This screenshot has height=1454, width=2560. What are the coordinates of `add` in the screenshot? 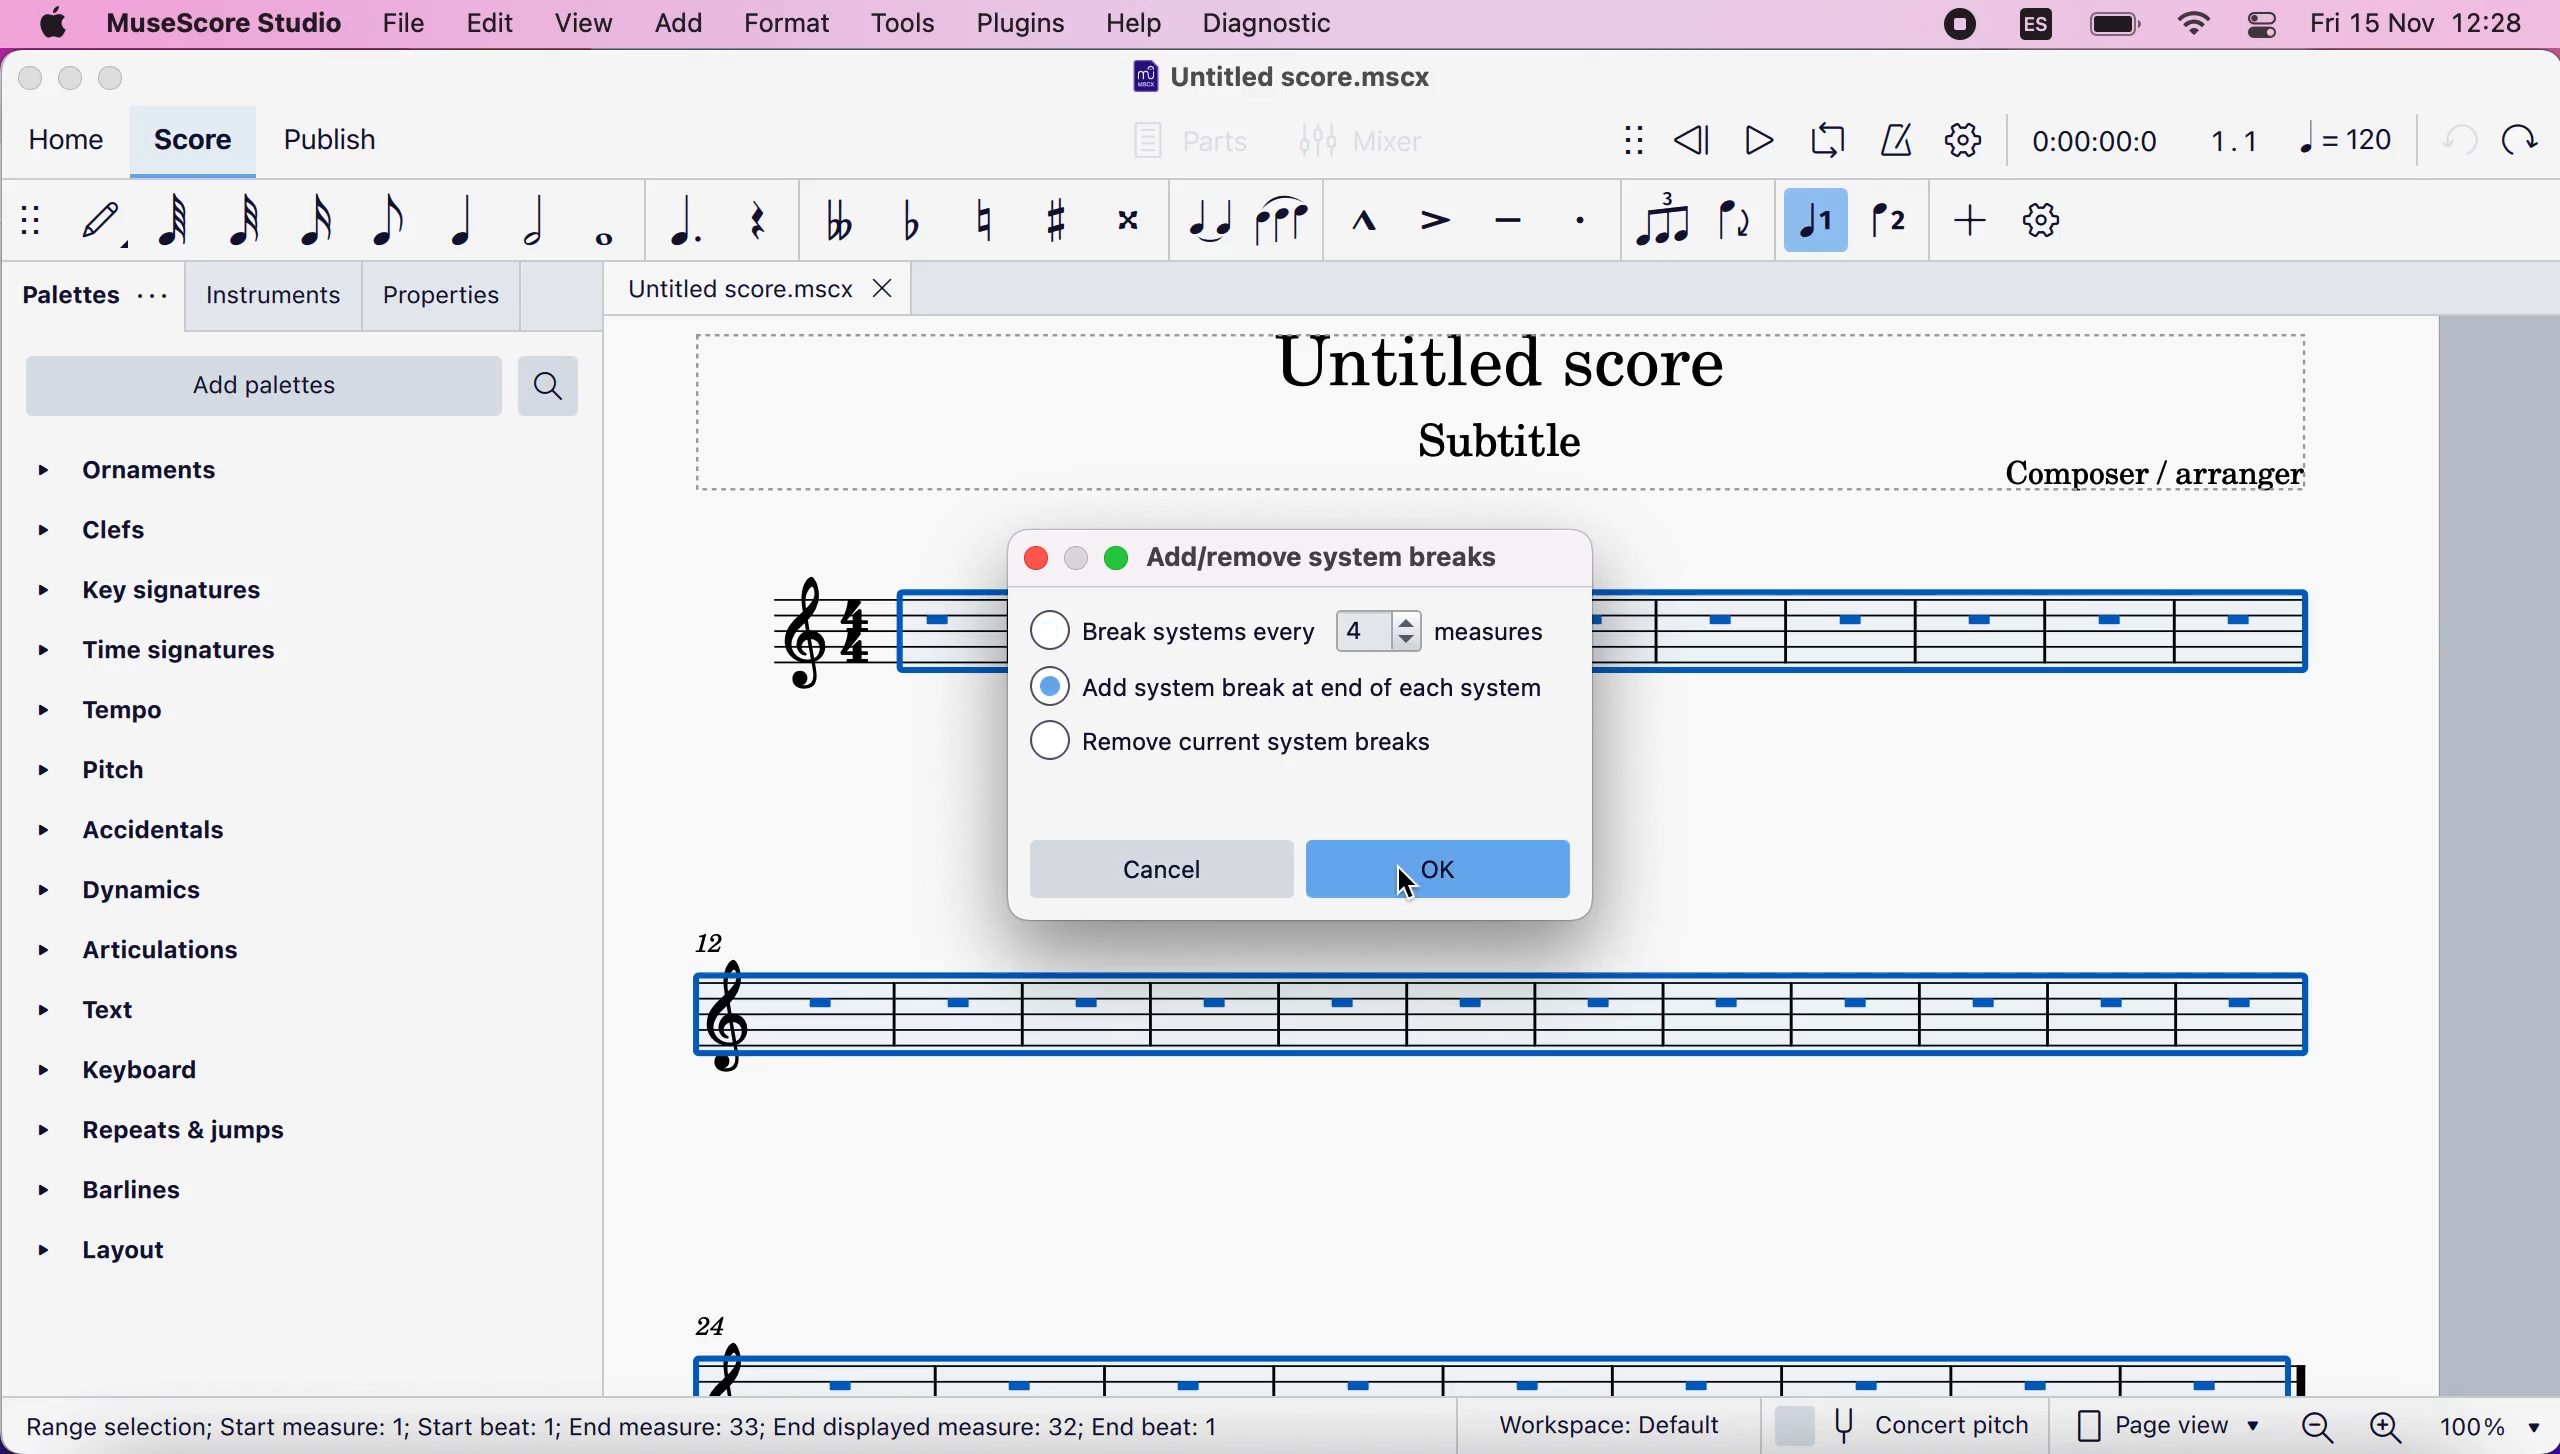 It's located at (1963, 222).